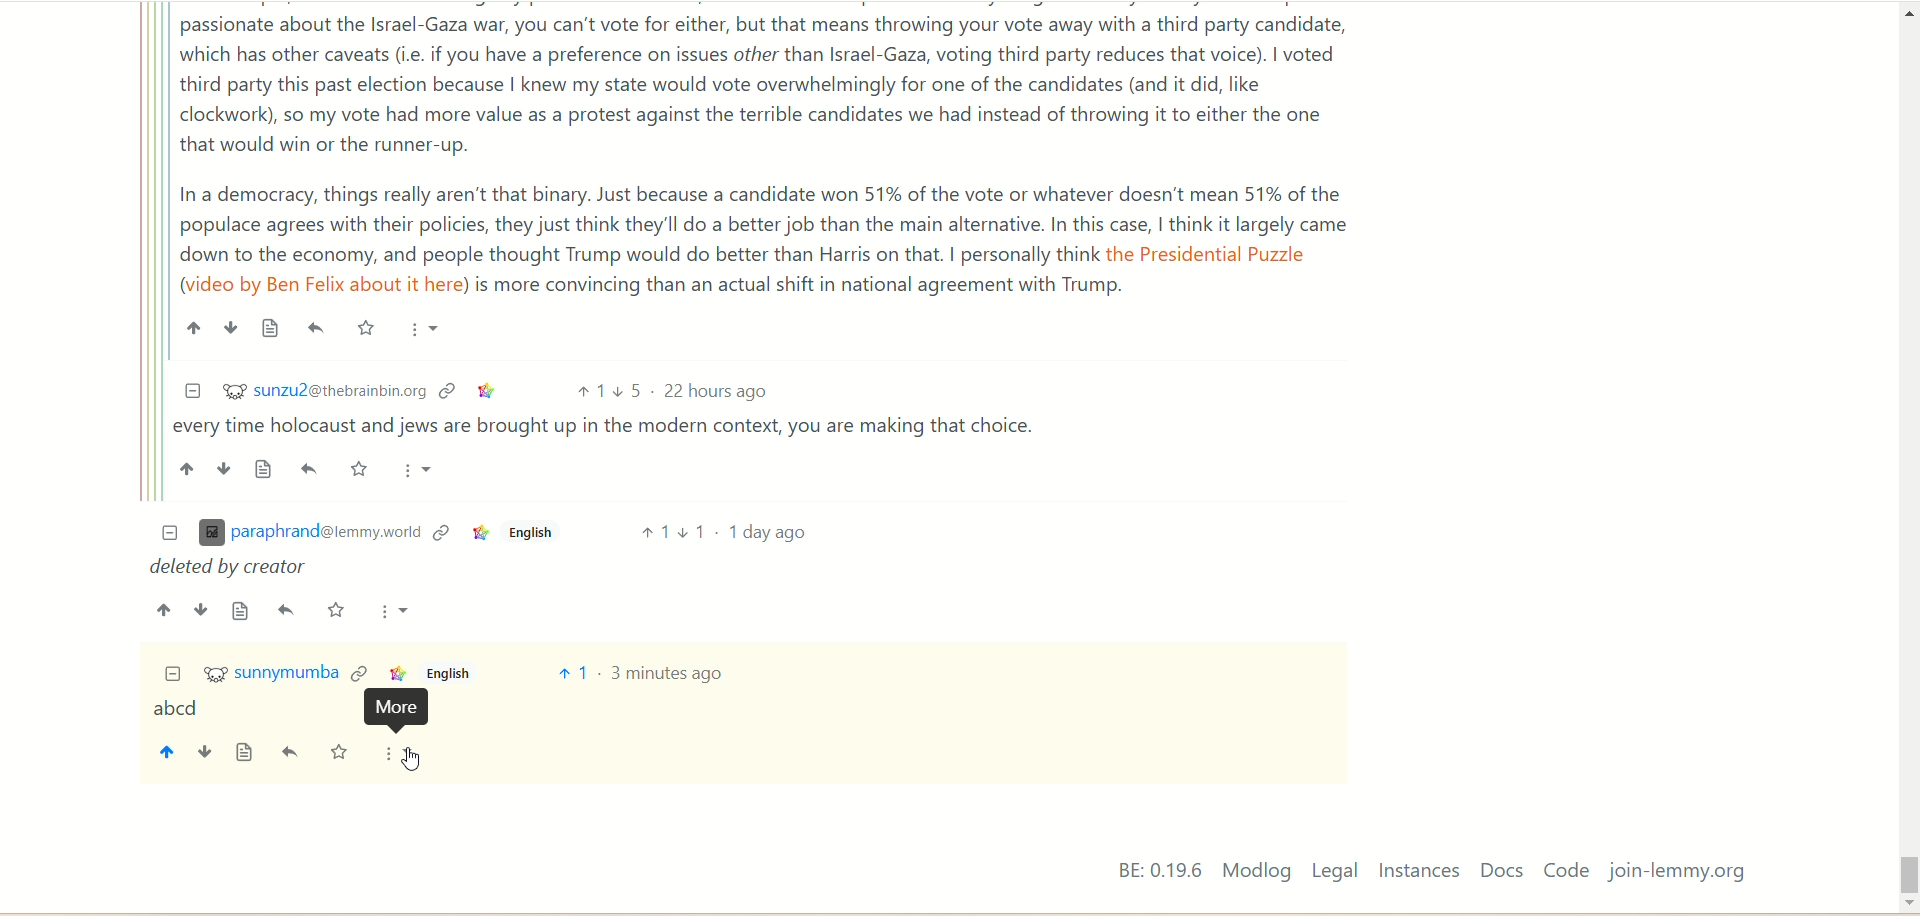 The width and height of the screenshot is (1920, 916). What do you see at coordinates (203, 754) in the screenshot?
I see `downvote` at bounding box center [203, 754].